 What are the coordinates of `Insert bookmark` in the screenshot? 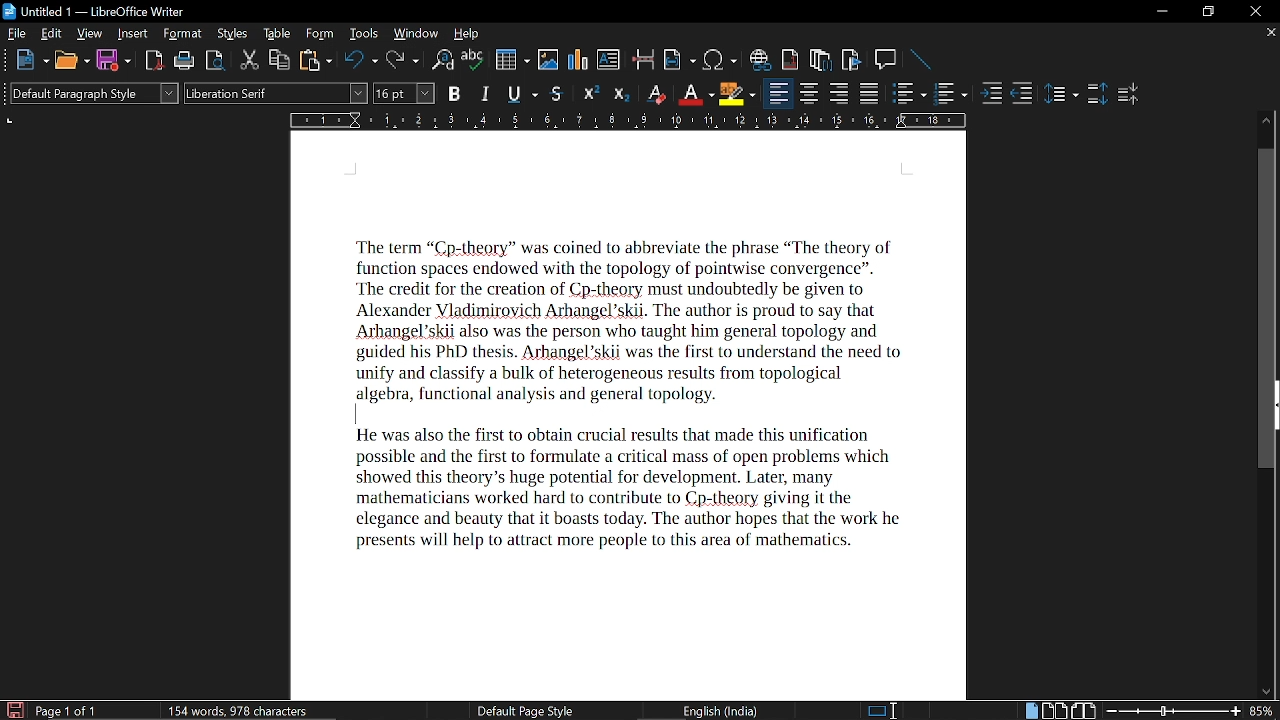 It's located at (851, 61).